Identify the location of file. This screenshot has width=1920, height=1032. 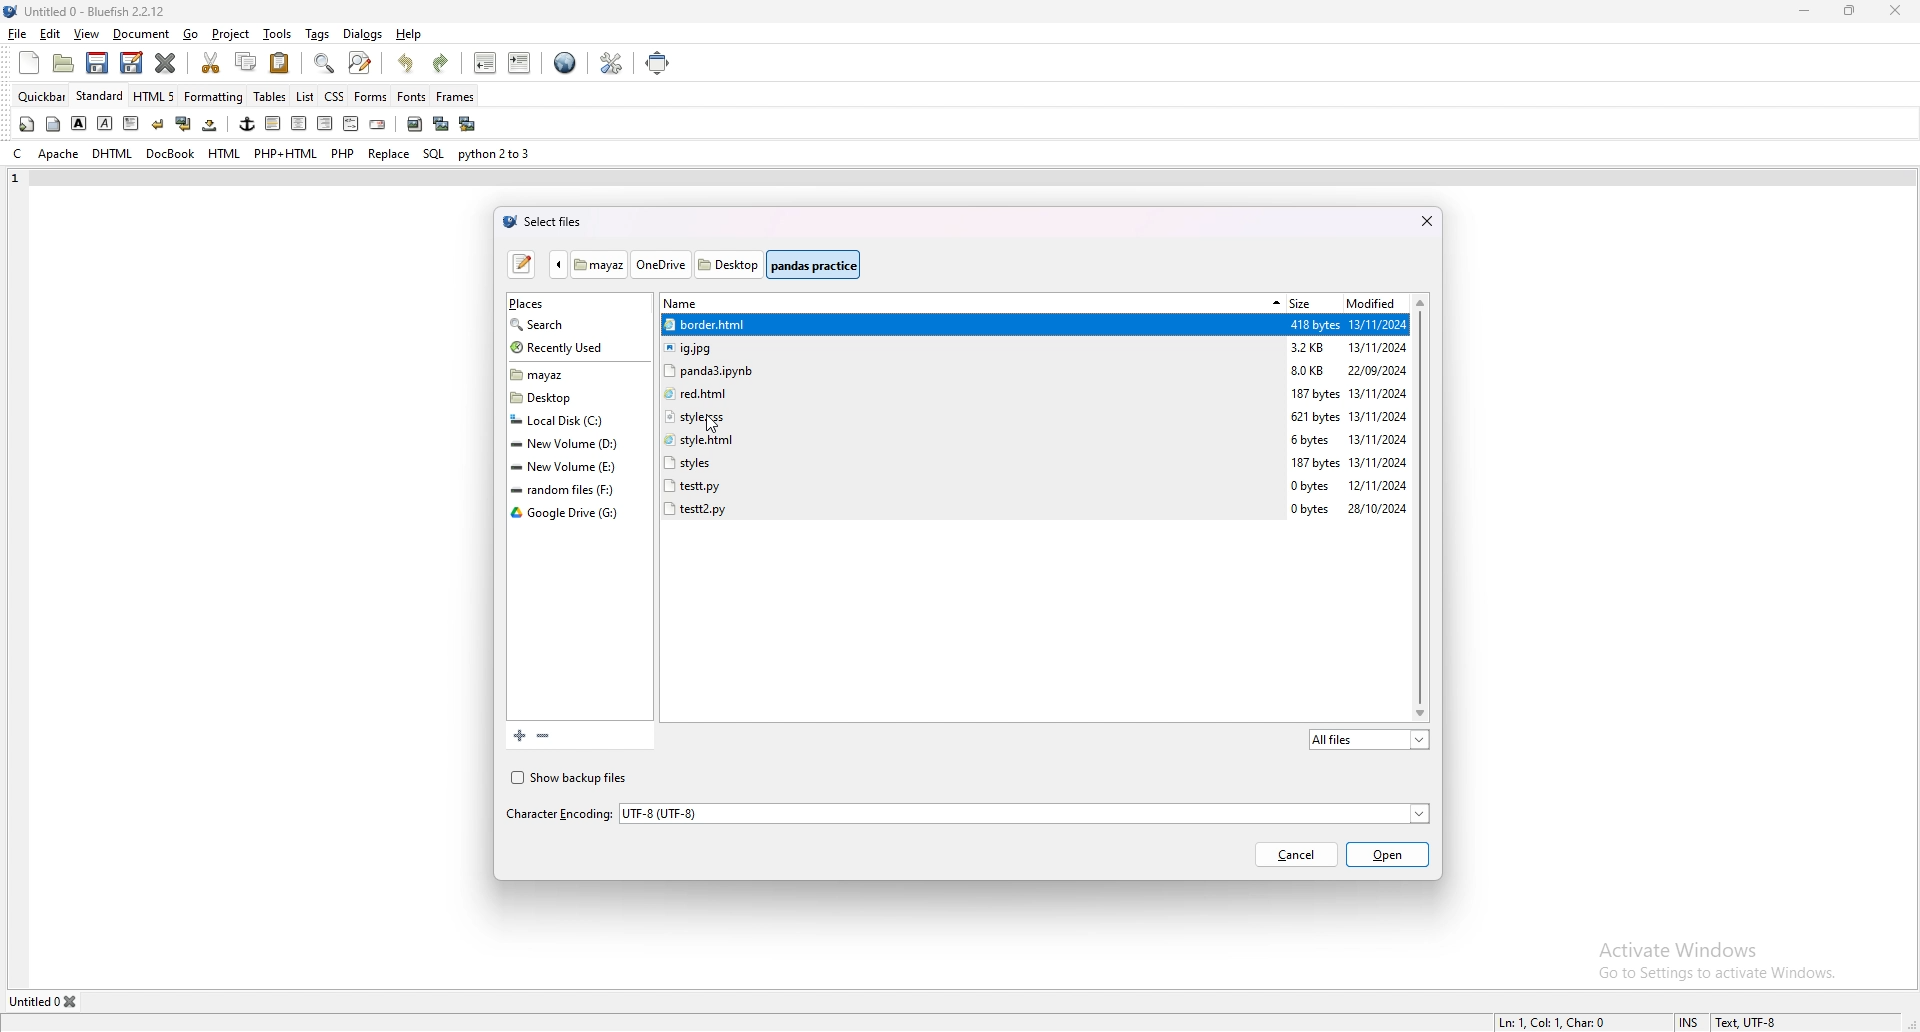
(969, 461).